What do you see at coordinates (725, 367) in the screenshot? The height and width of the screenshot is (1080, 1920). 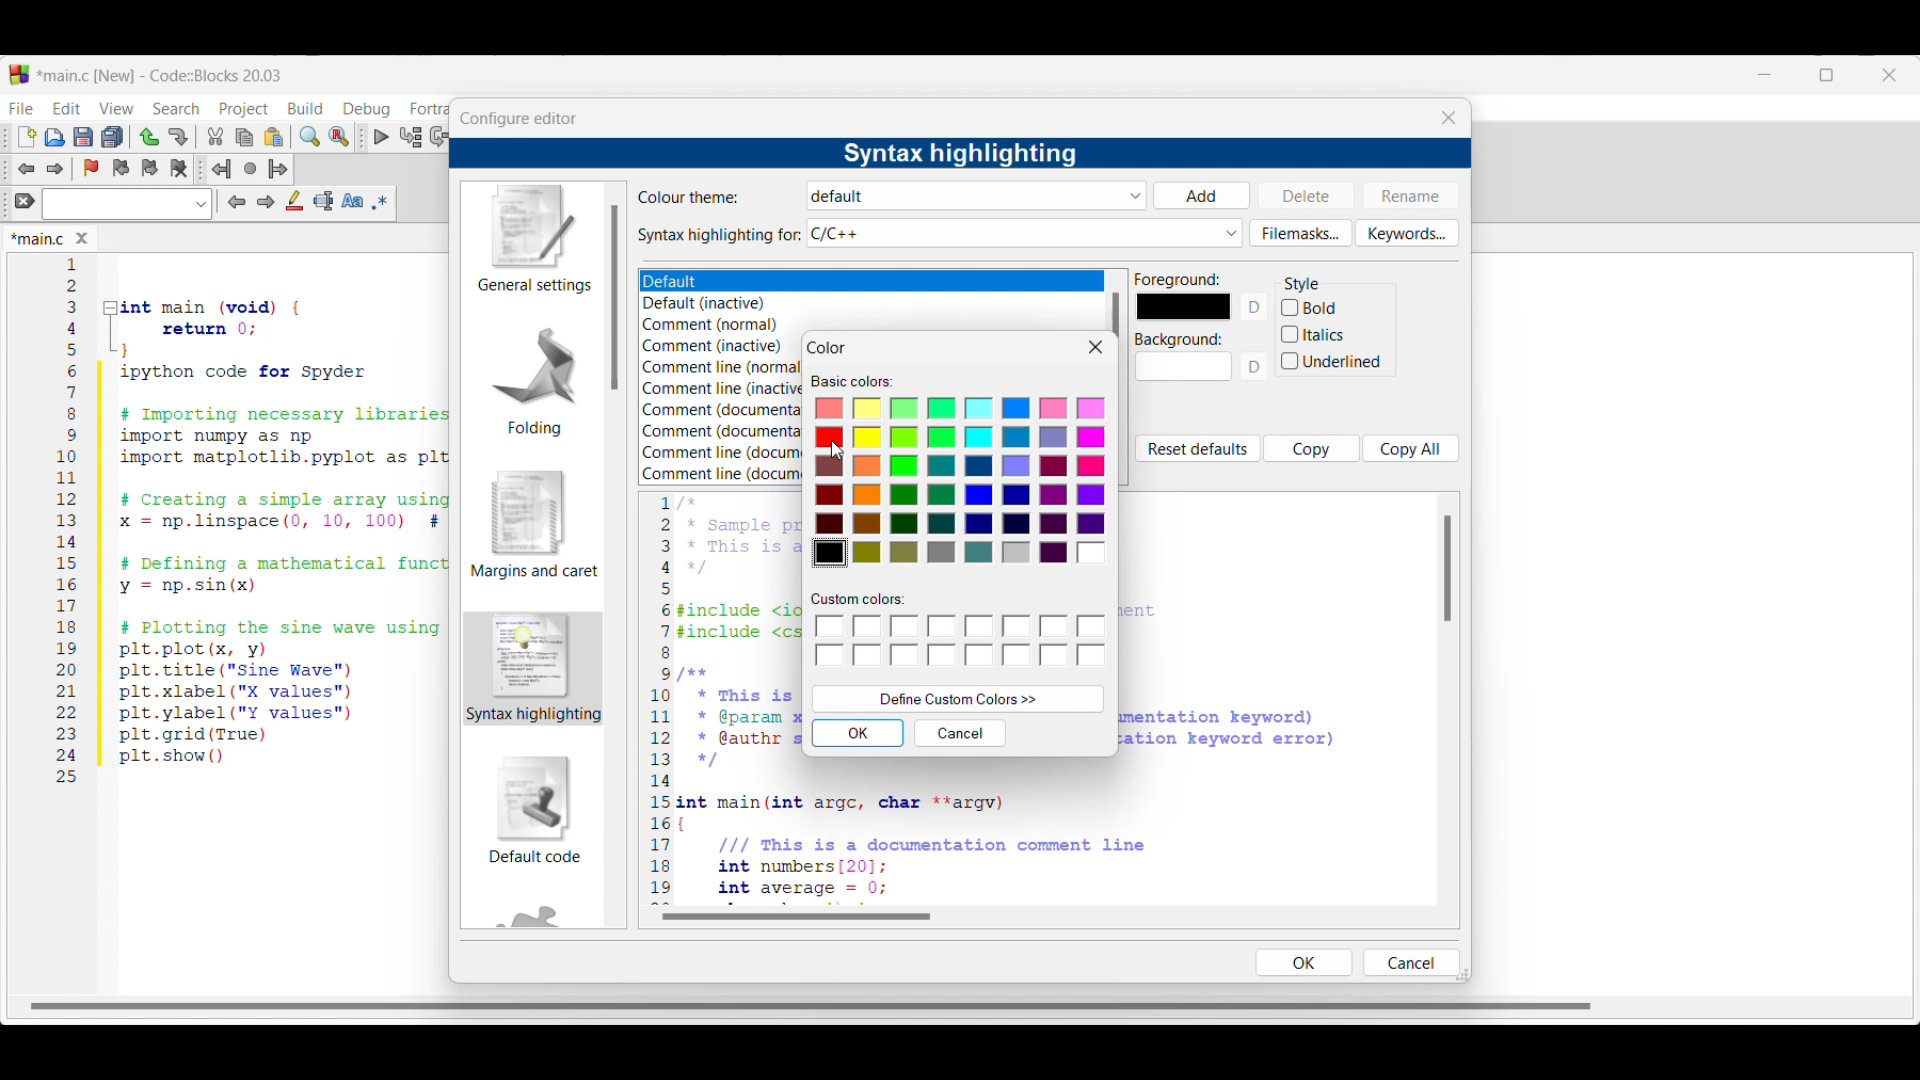 I see `Comment line (normal)` at bounding box center [725, 367].